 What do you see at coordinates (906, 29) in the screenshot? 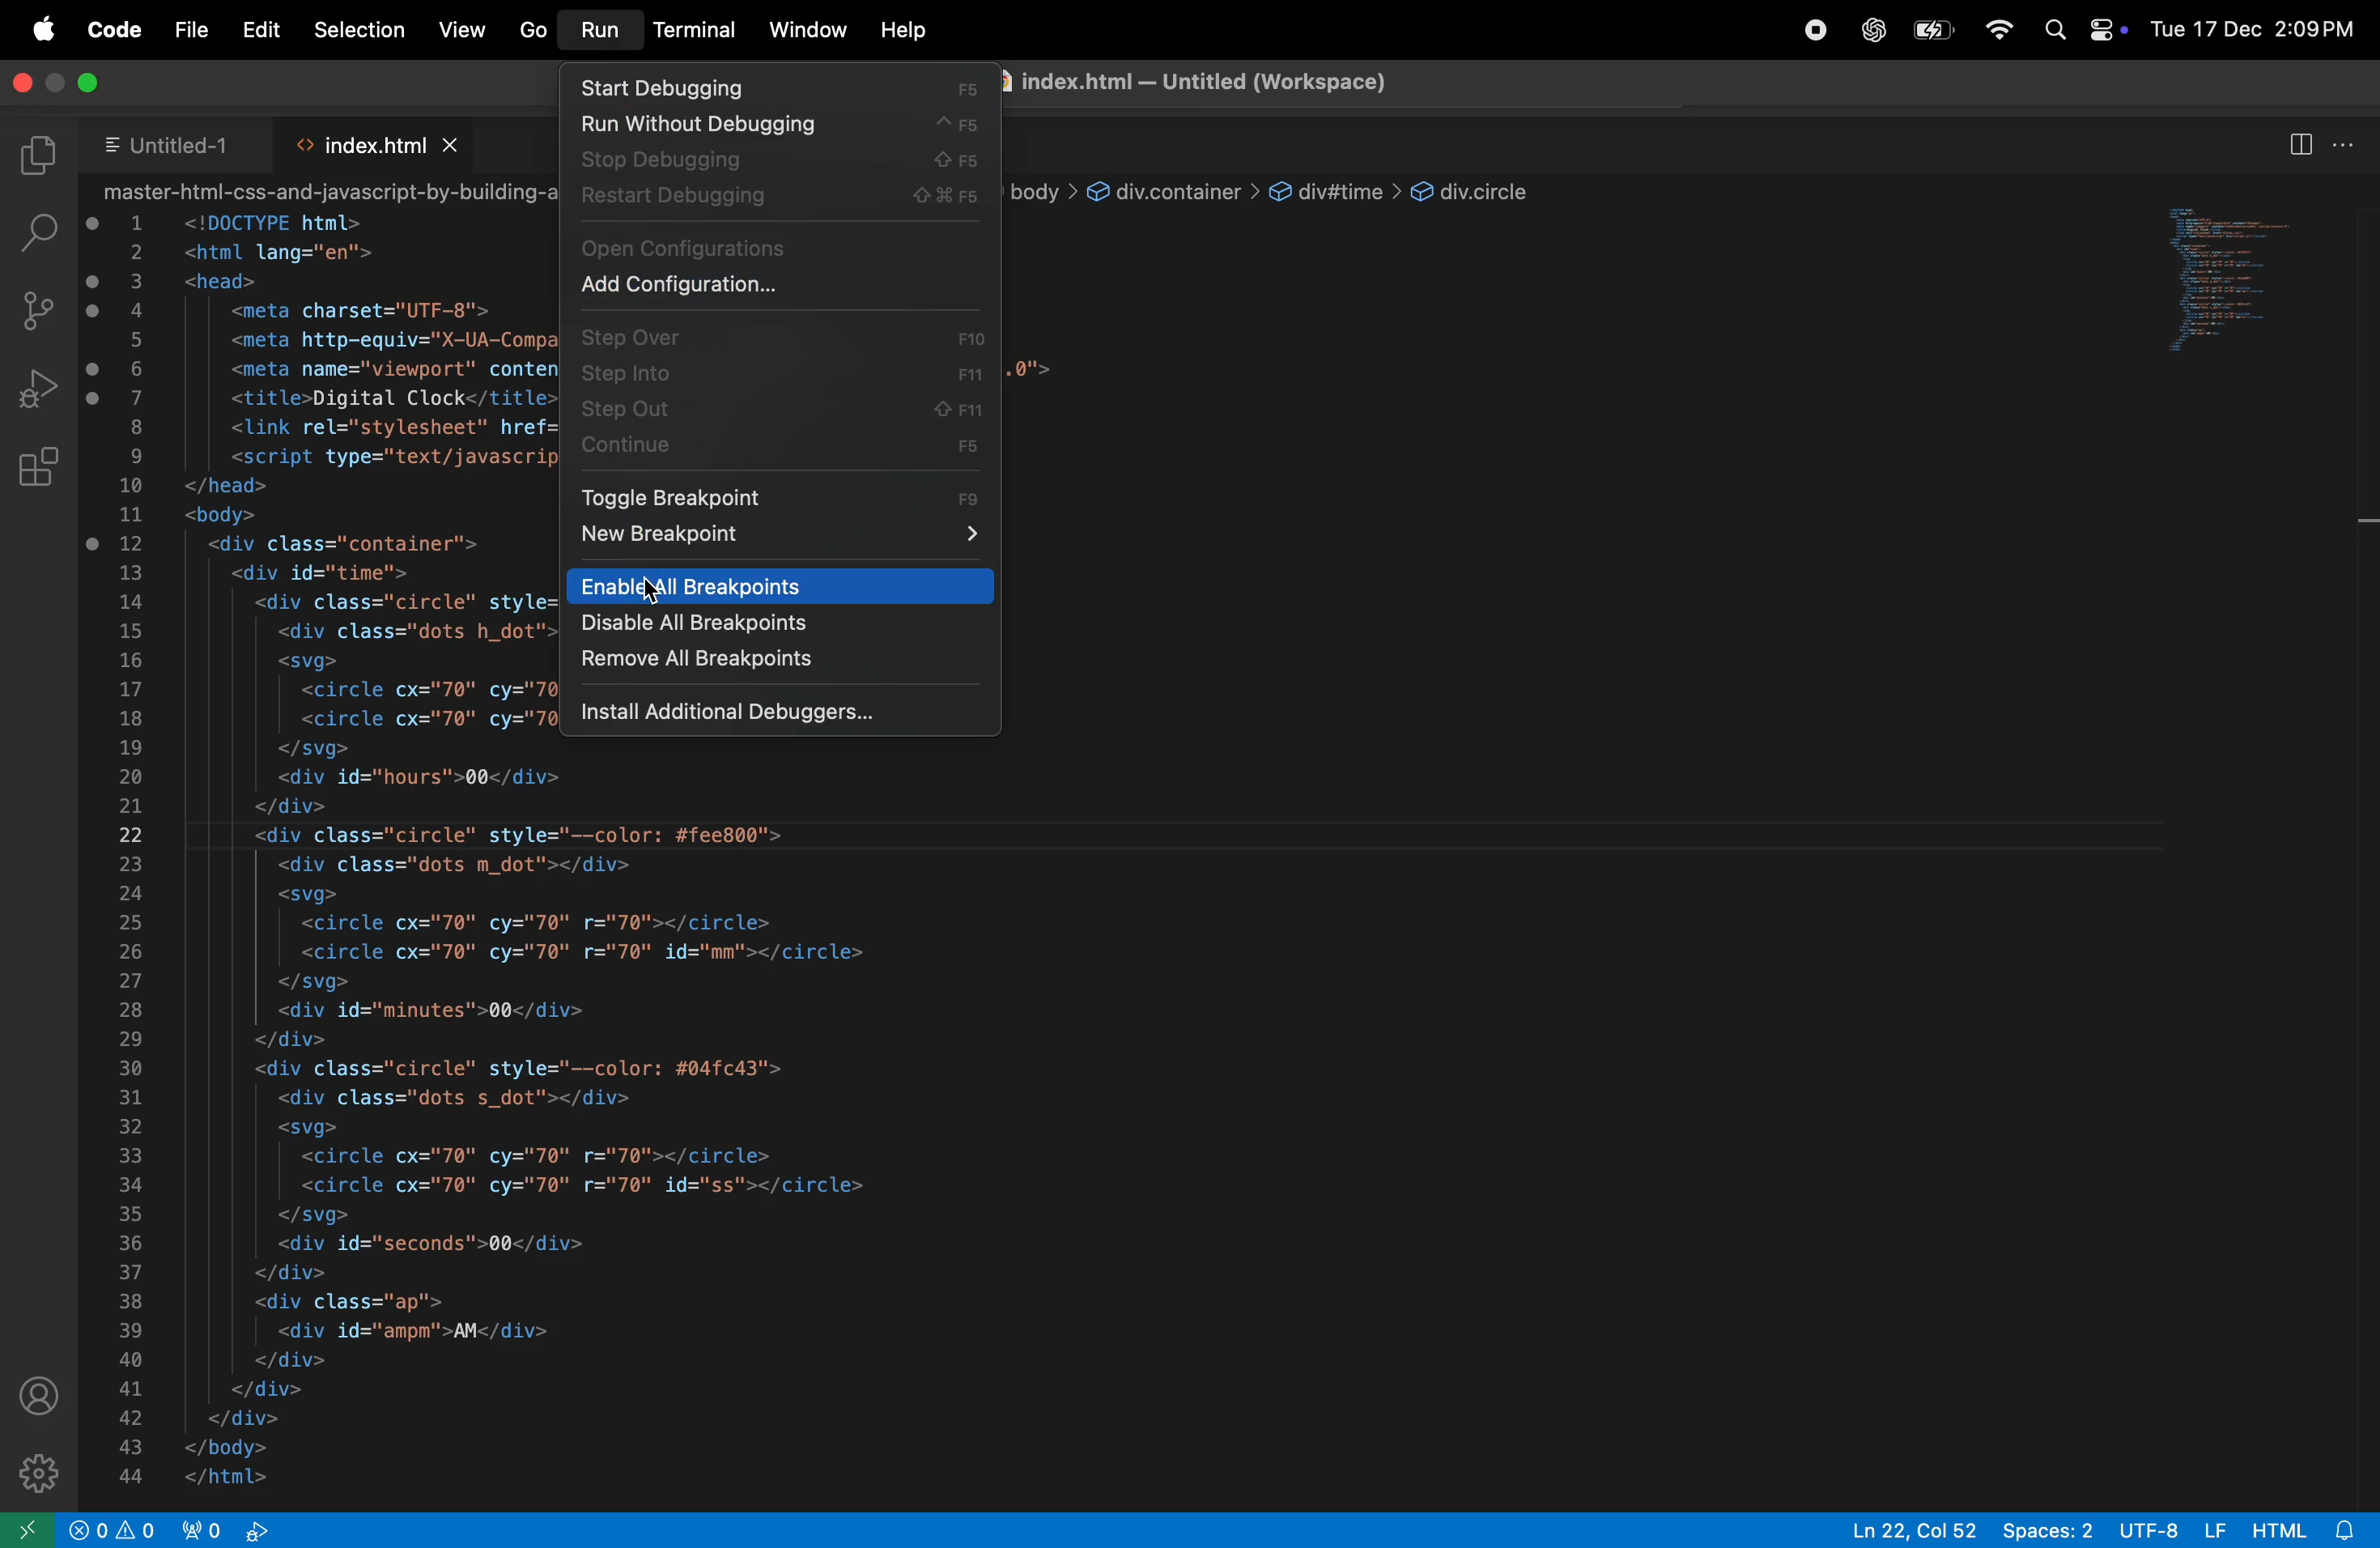
I see `help` at bounding box center [906, 29].